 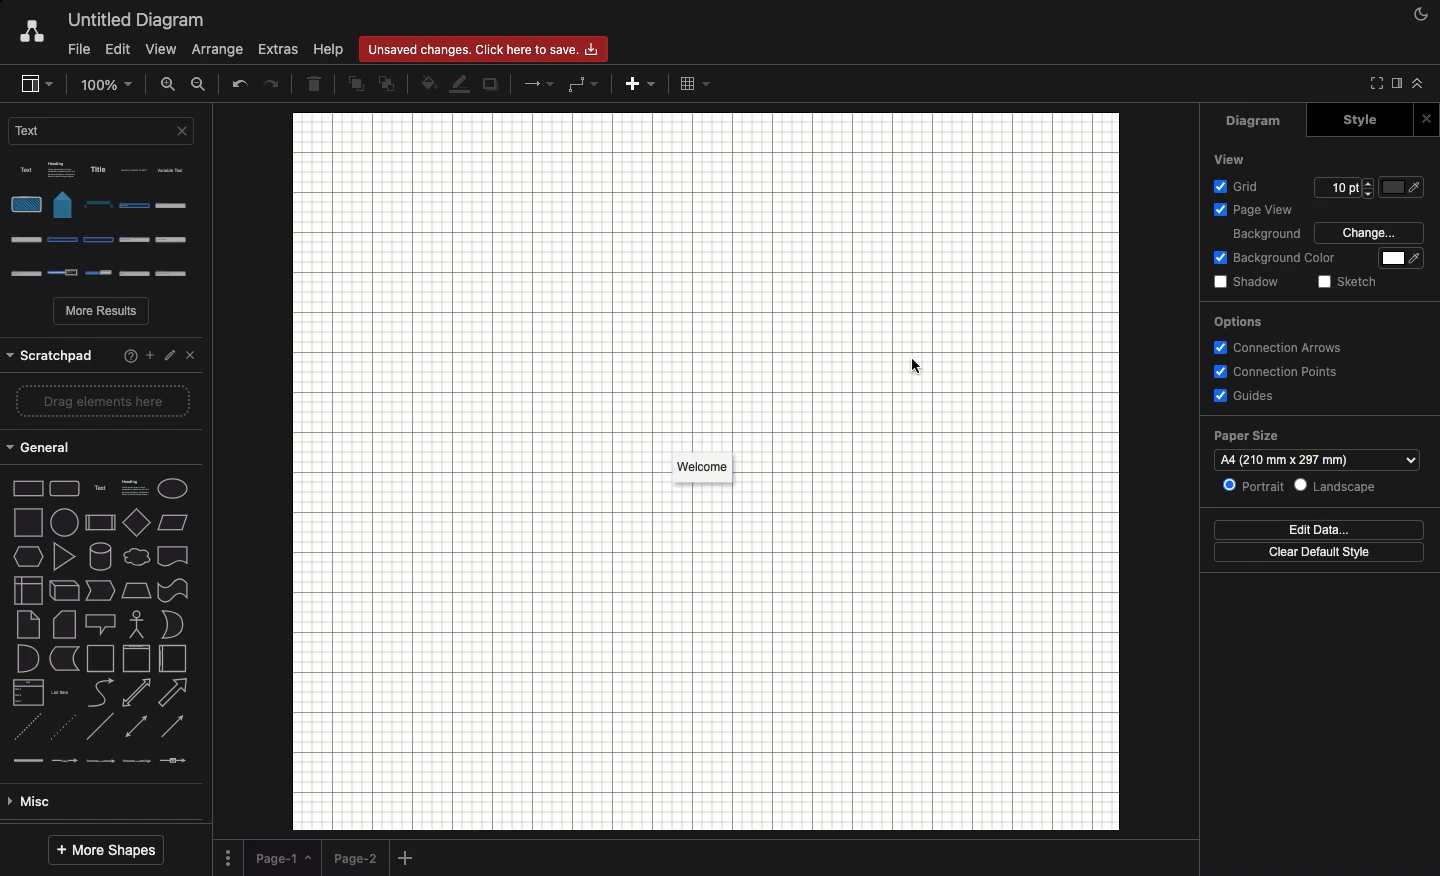 What do you see at coordinates (279, 50) in the screenshot?
I see `Extras` at bounding box center [279, 50].